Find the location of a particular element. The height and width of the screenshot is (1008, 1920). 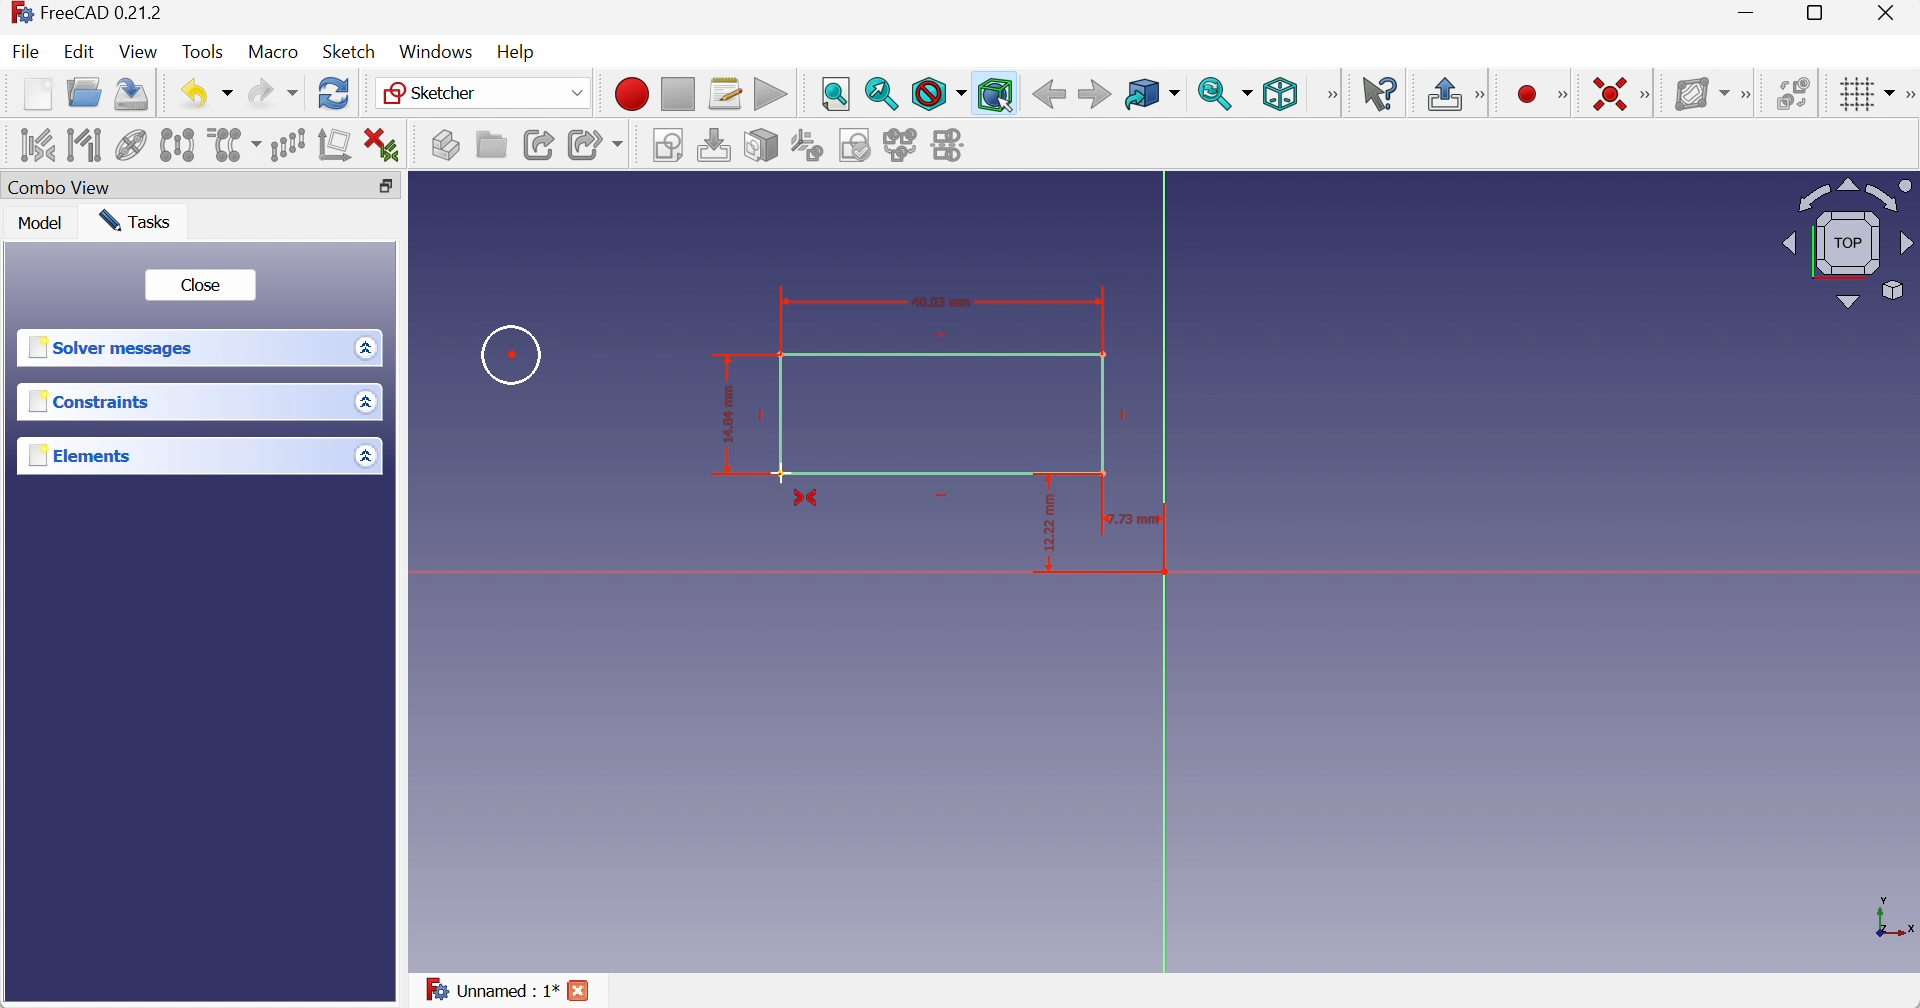

Toggle grid is located at coordinates (1870, 95).